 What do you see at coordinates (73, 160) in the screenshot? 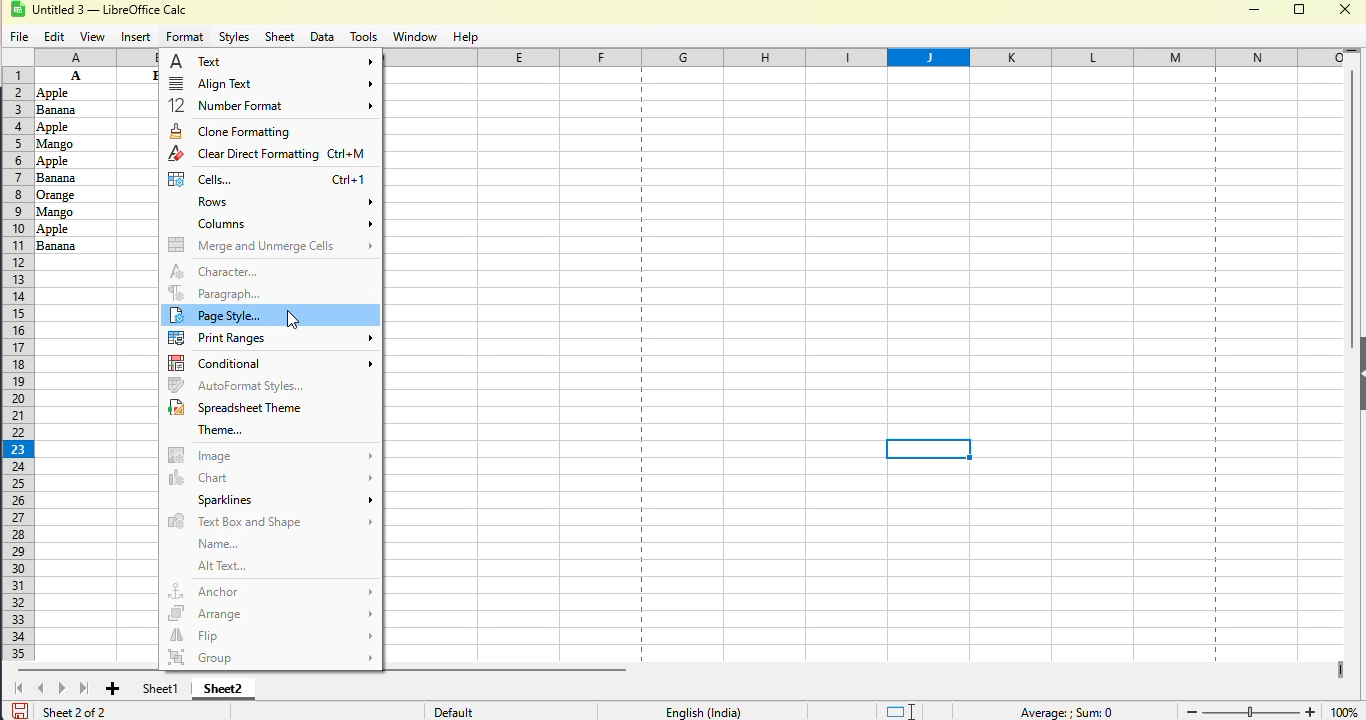
I see `` at bounding box center [73, 160].